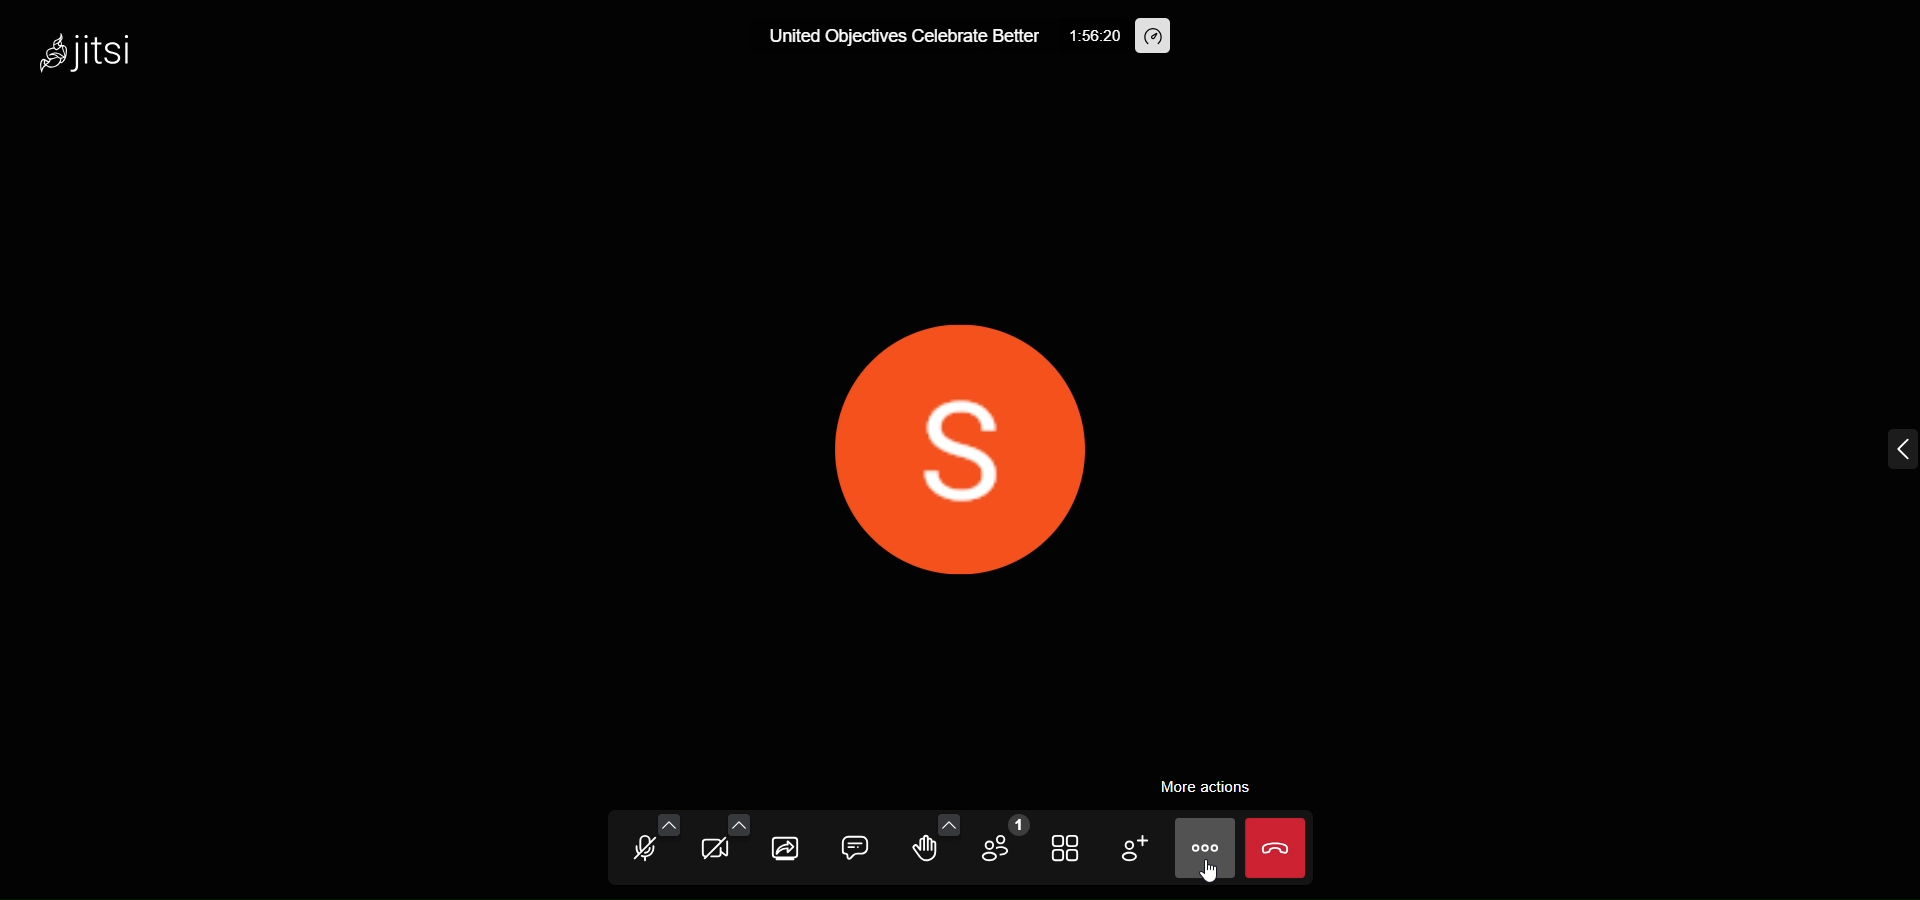 The height and width of the screenshot is (900, 1920). Describe the element at coordinates (739, 824) in the screenshot. I see `more video options` at that location.